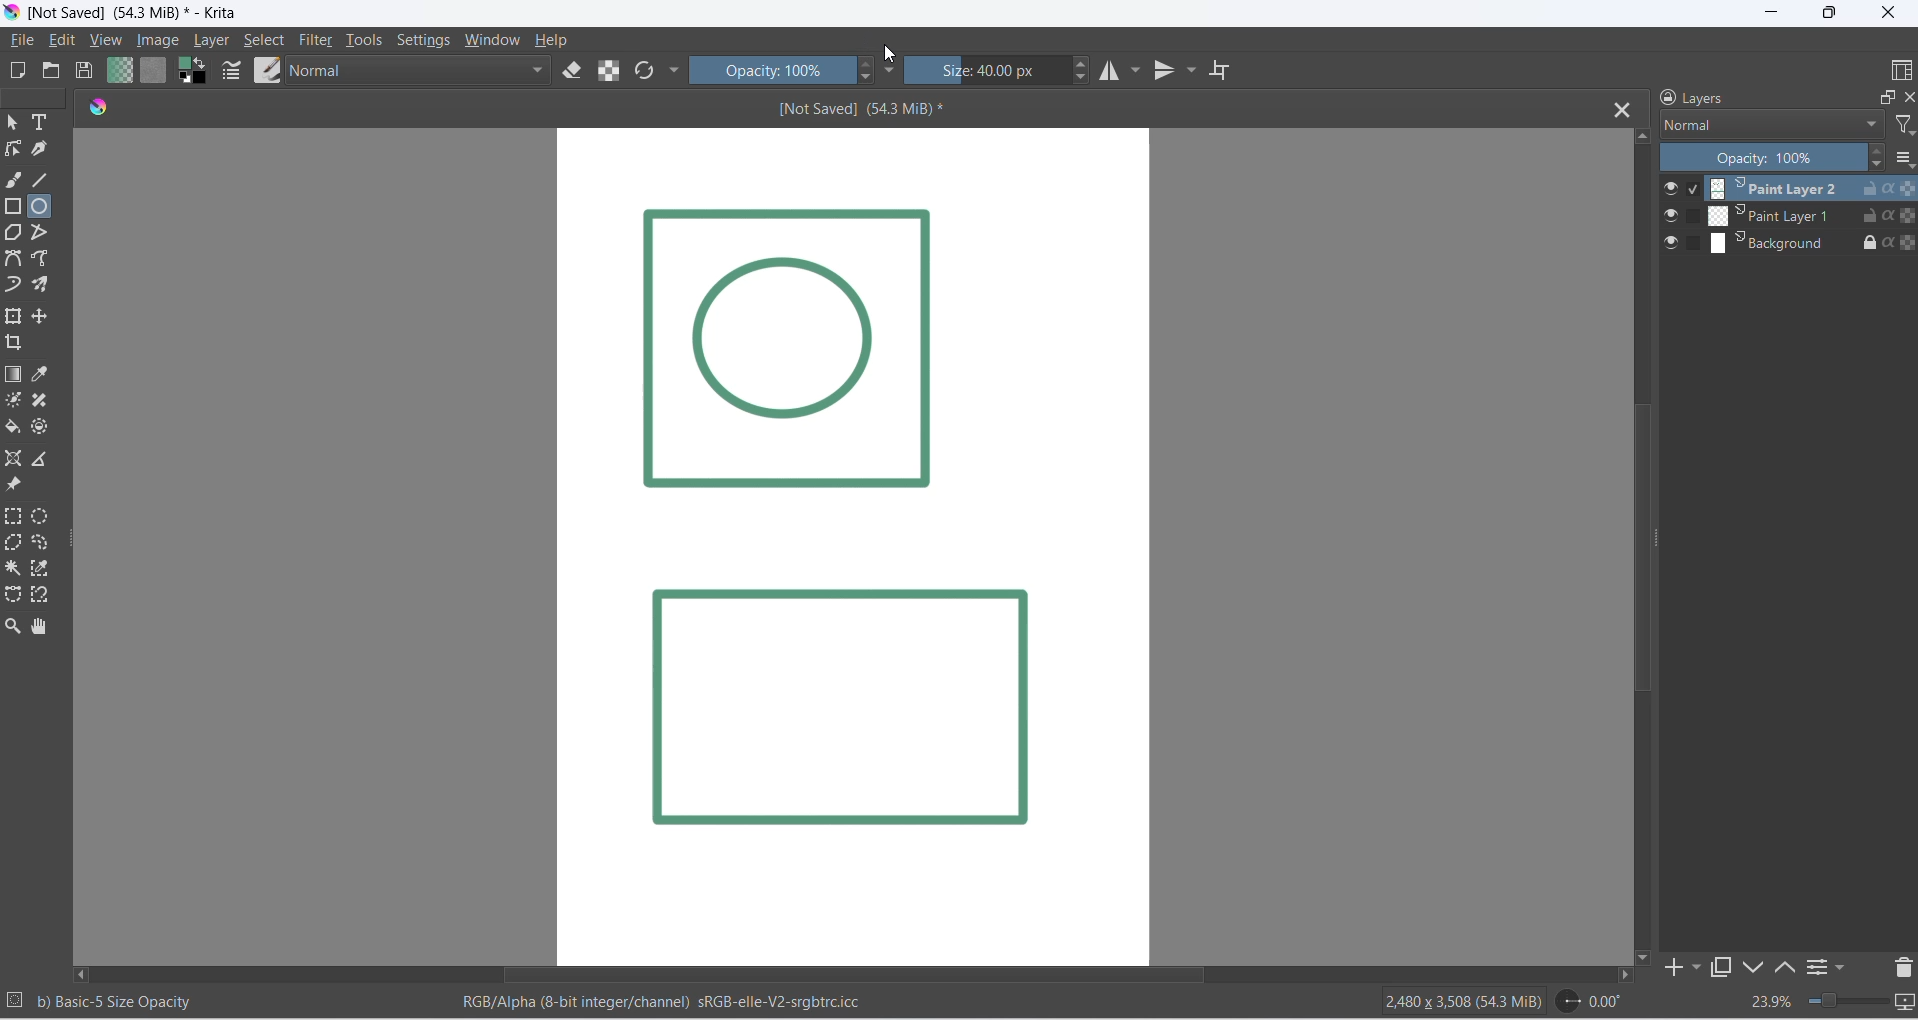 Image resolution: width=1918 pixels, height=1020 pixels. What do you see at coordinates (41, 597) in the screenshot?
I see `magnetic curve selection tool` at bounding box center [41, 597].